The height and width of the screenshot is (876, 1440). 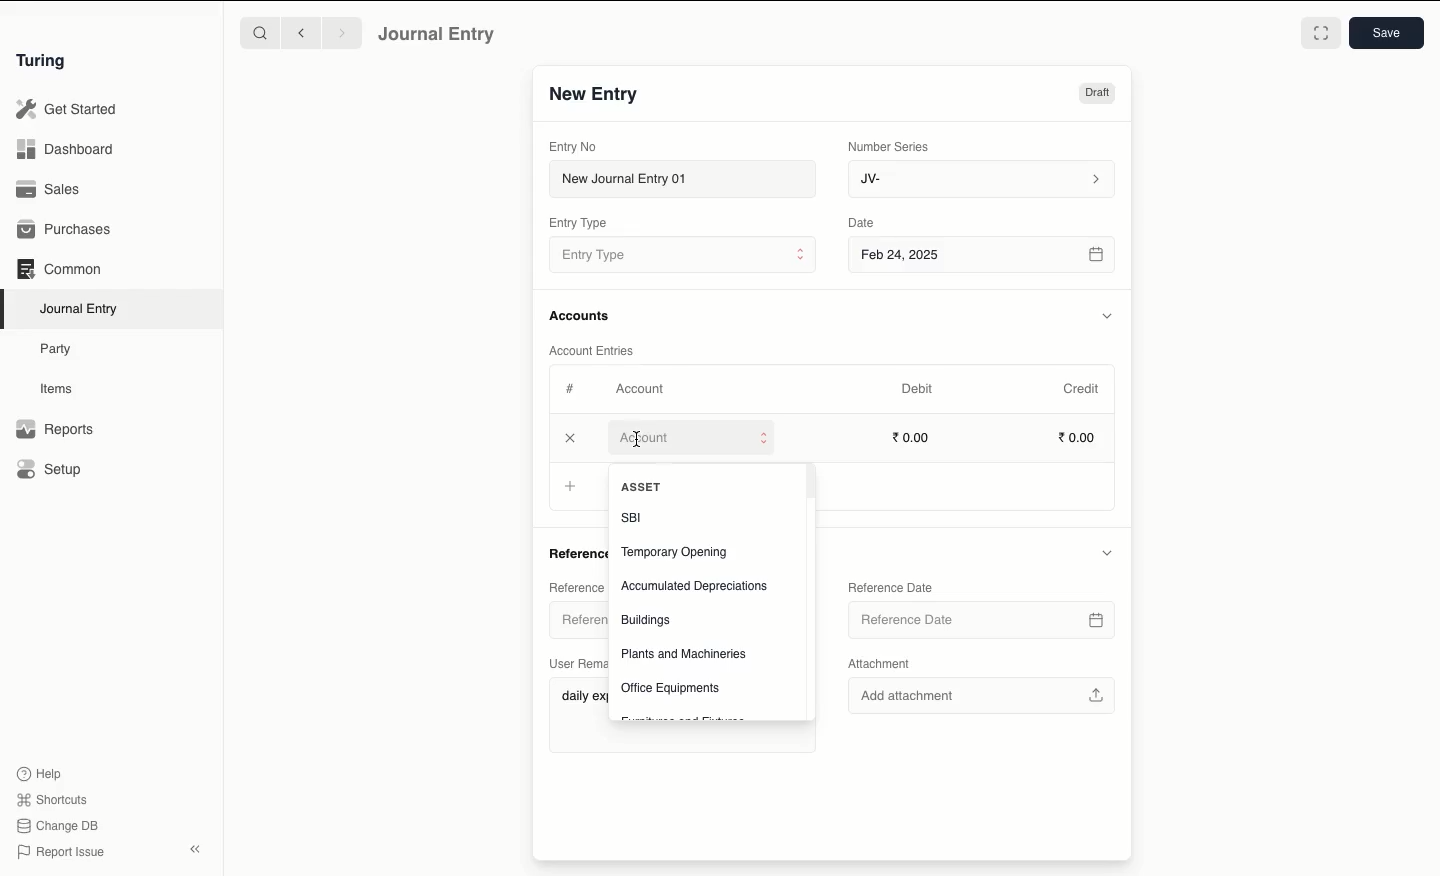 I want to click on Plants and Machineries, so click(x=685, y=654).